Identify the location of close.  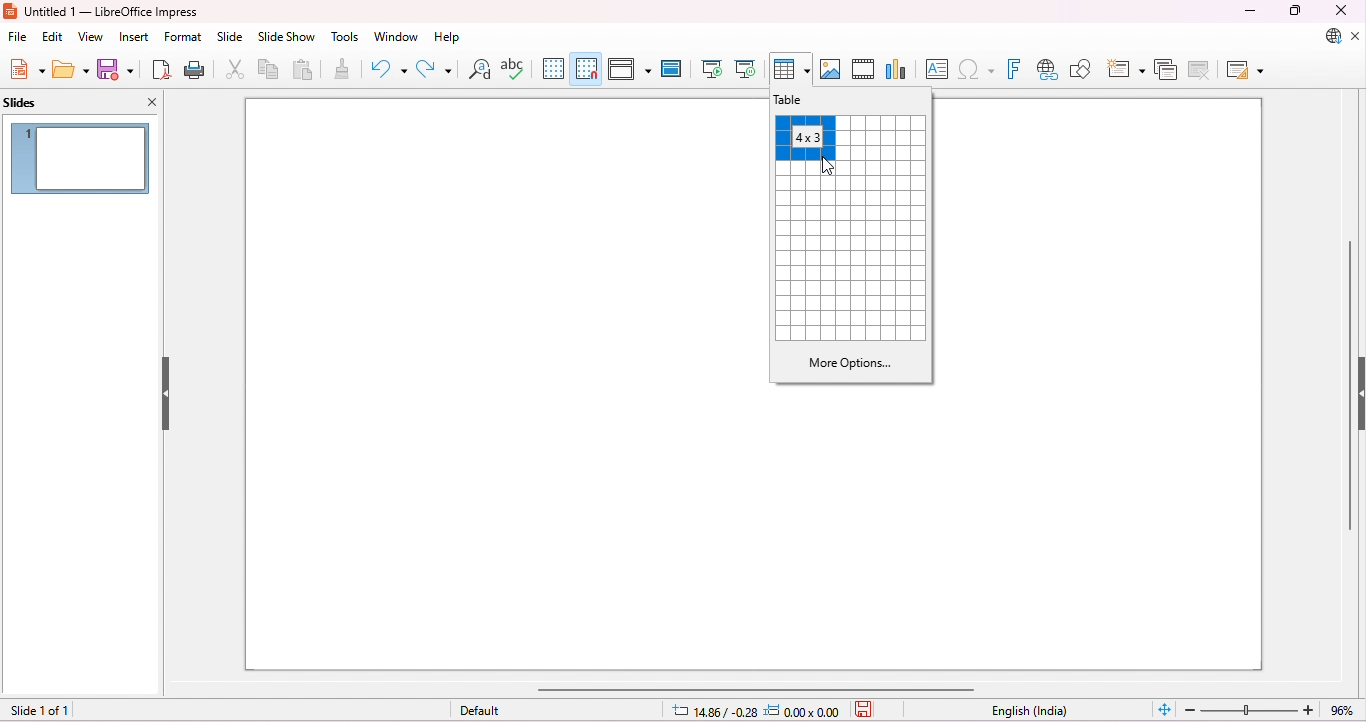
(152, 101).